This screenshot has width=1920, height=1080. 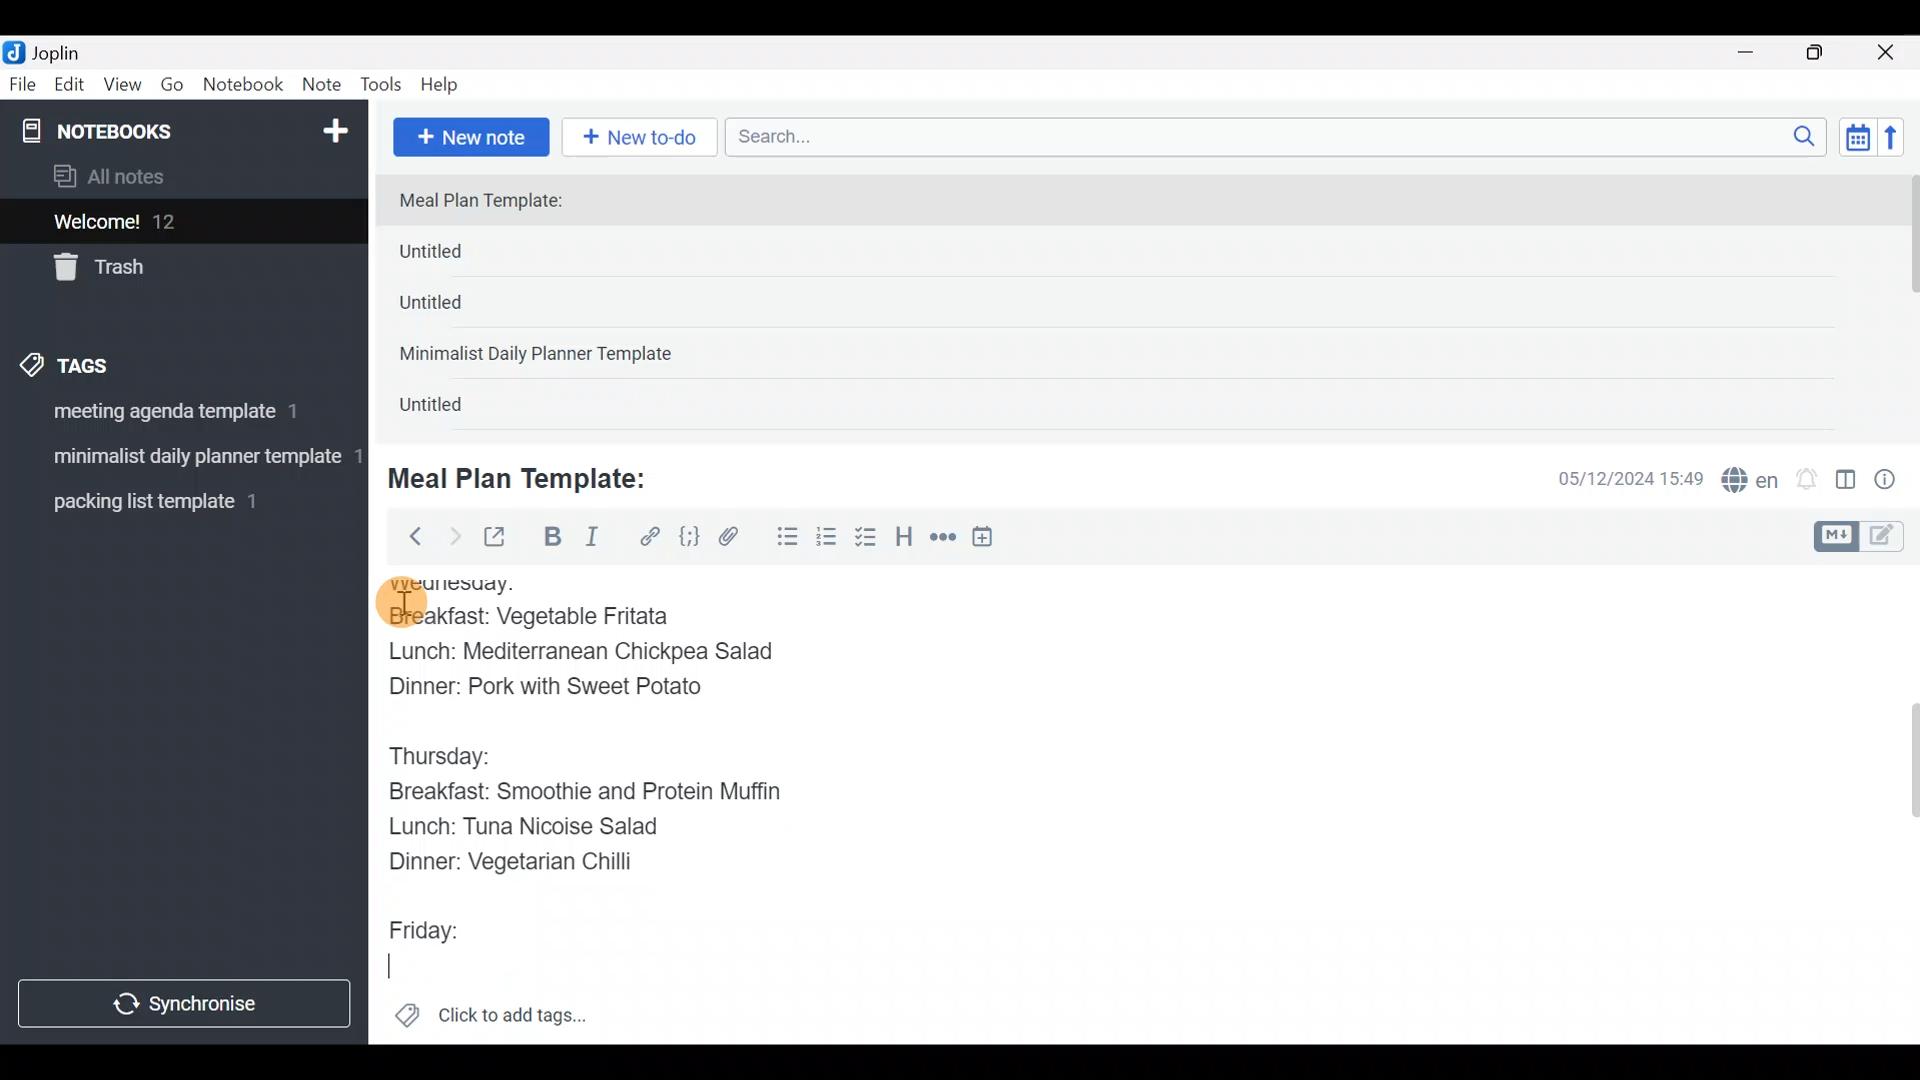 I want to click on Spelling, so click(x=1751, y=482).